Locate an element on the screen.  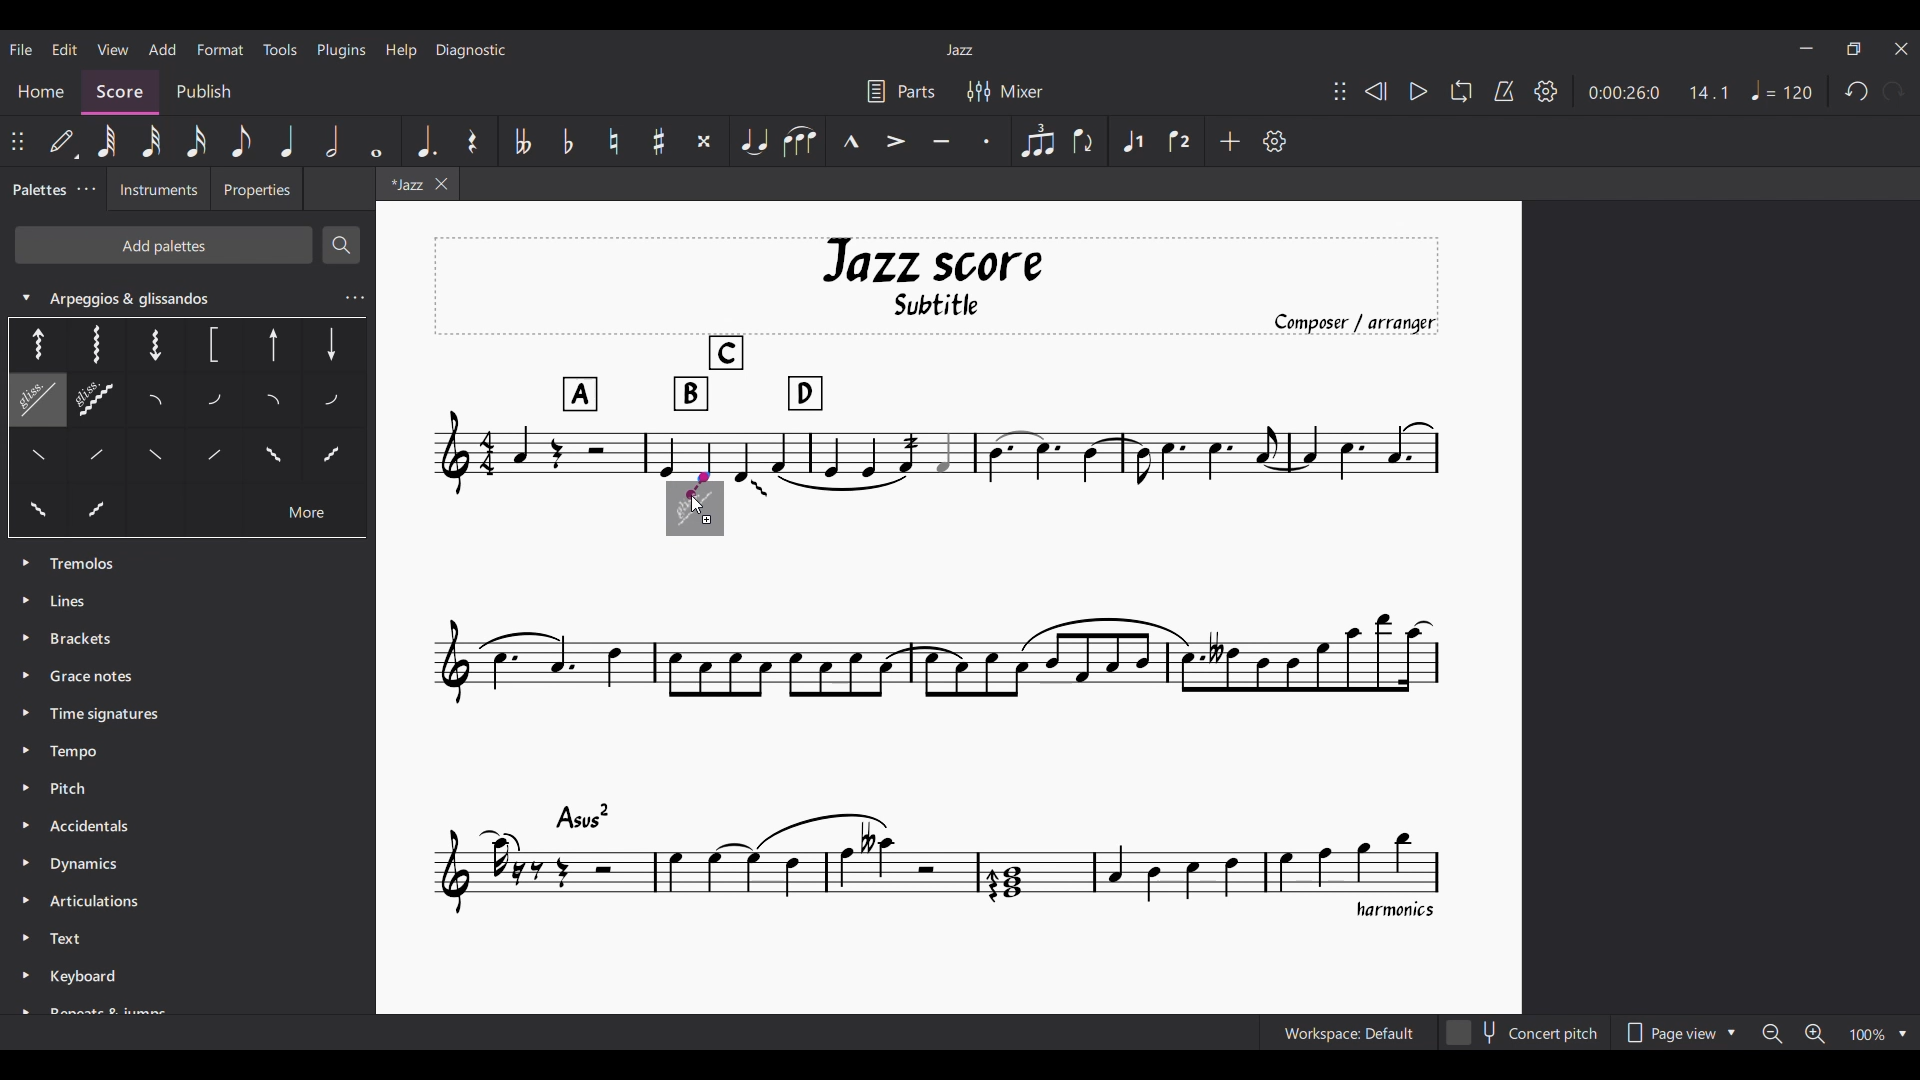
Home is located at coordinates (45, 88).